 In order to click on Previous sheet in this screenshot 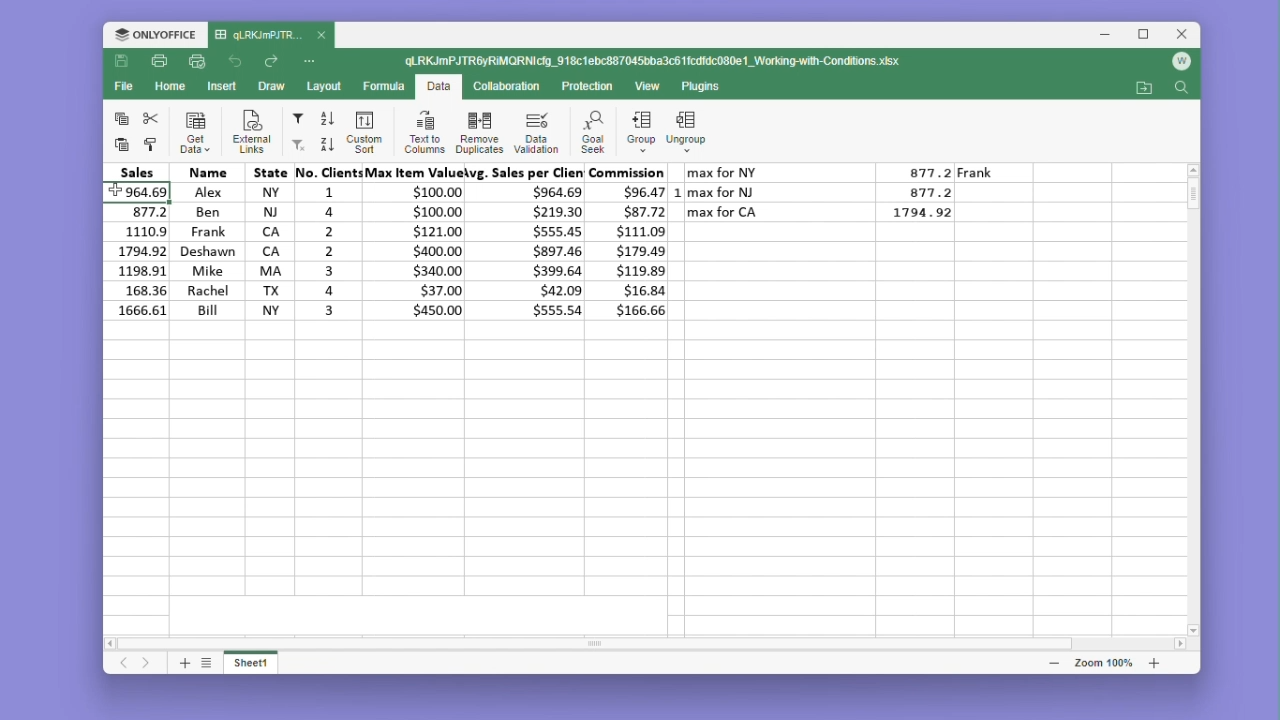, I will do `click(125, 664)`.